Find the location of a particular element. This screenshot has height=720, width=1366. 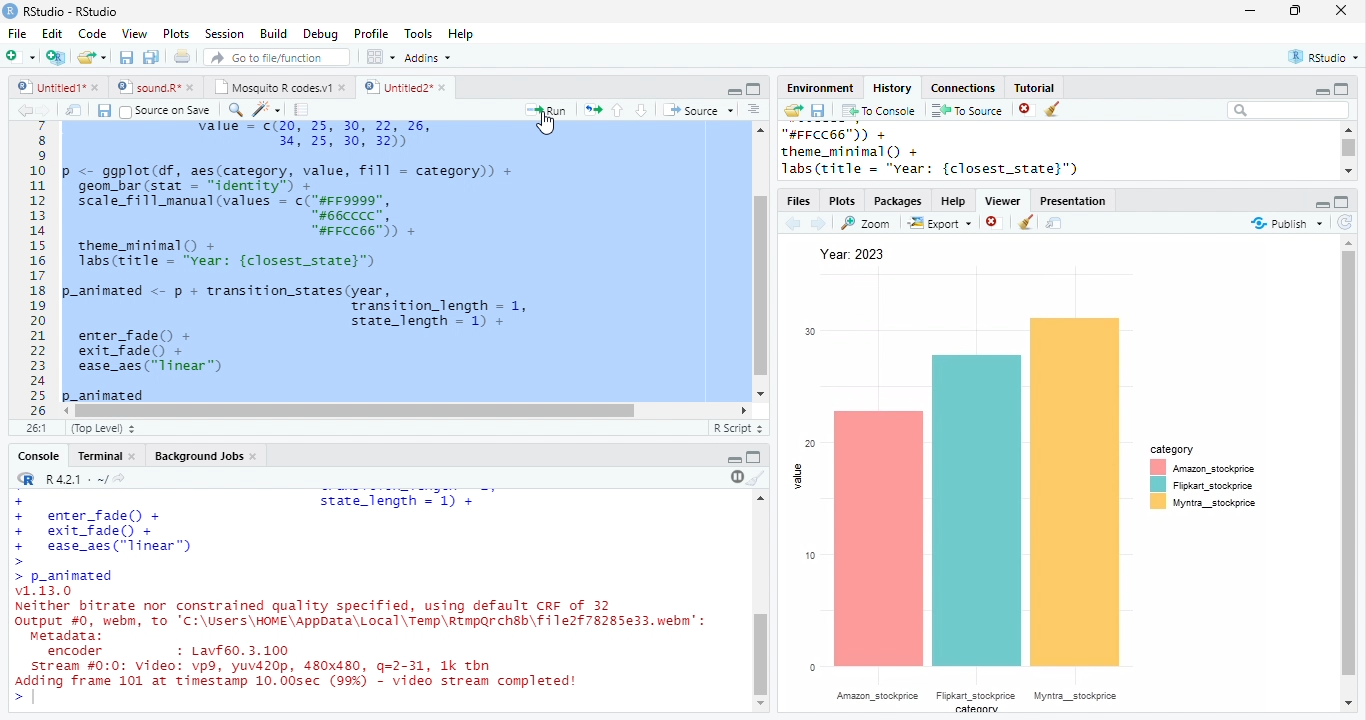

Packages is located at coordinates (899, 201).